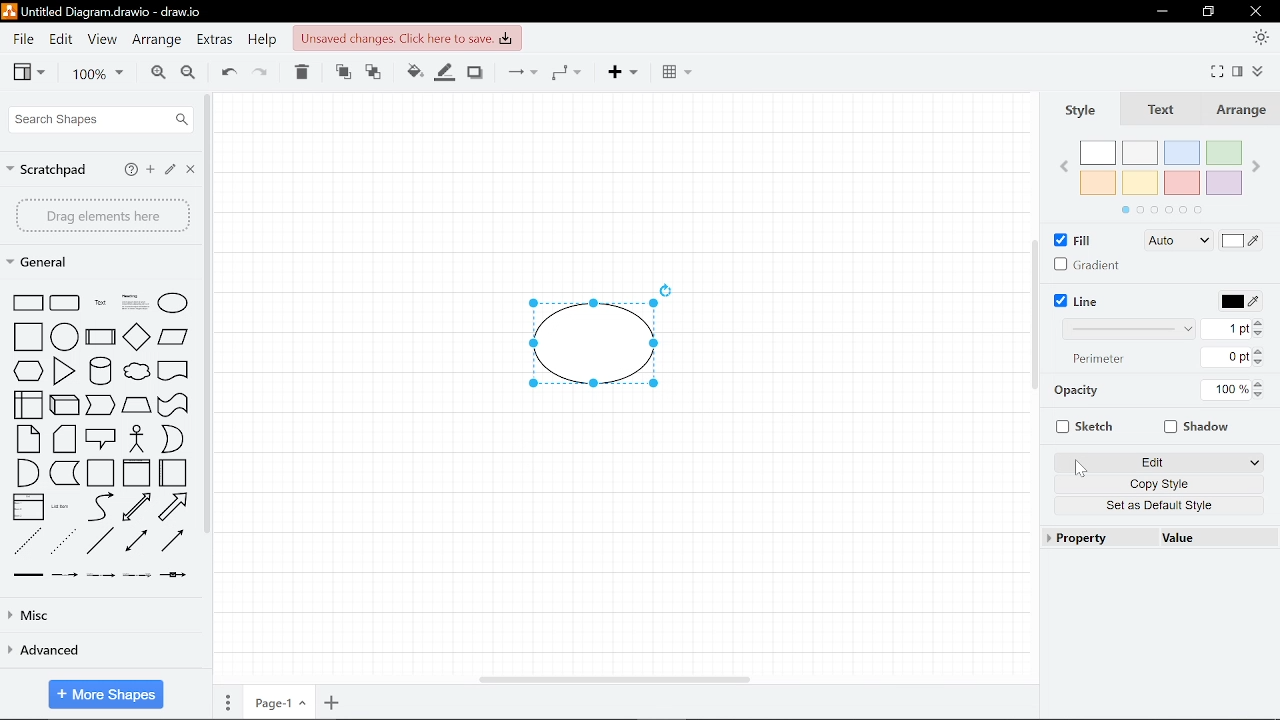 The image size is (1280, 720). Describe the element at coordinates (66, 302) in the screenshot. I see `curved rectangle ` at that location.